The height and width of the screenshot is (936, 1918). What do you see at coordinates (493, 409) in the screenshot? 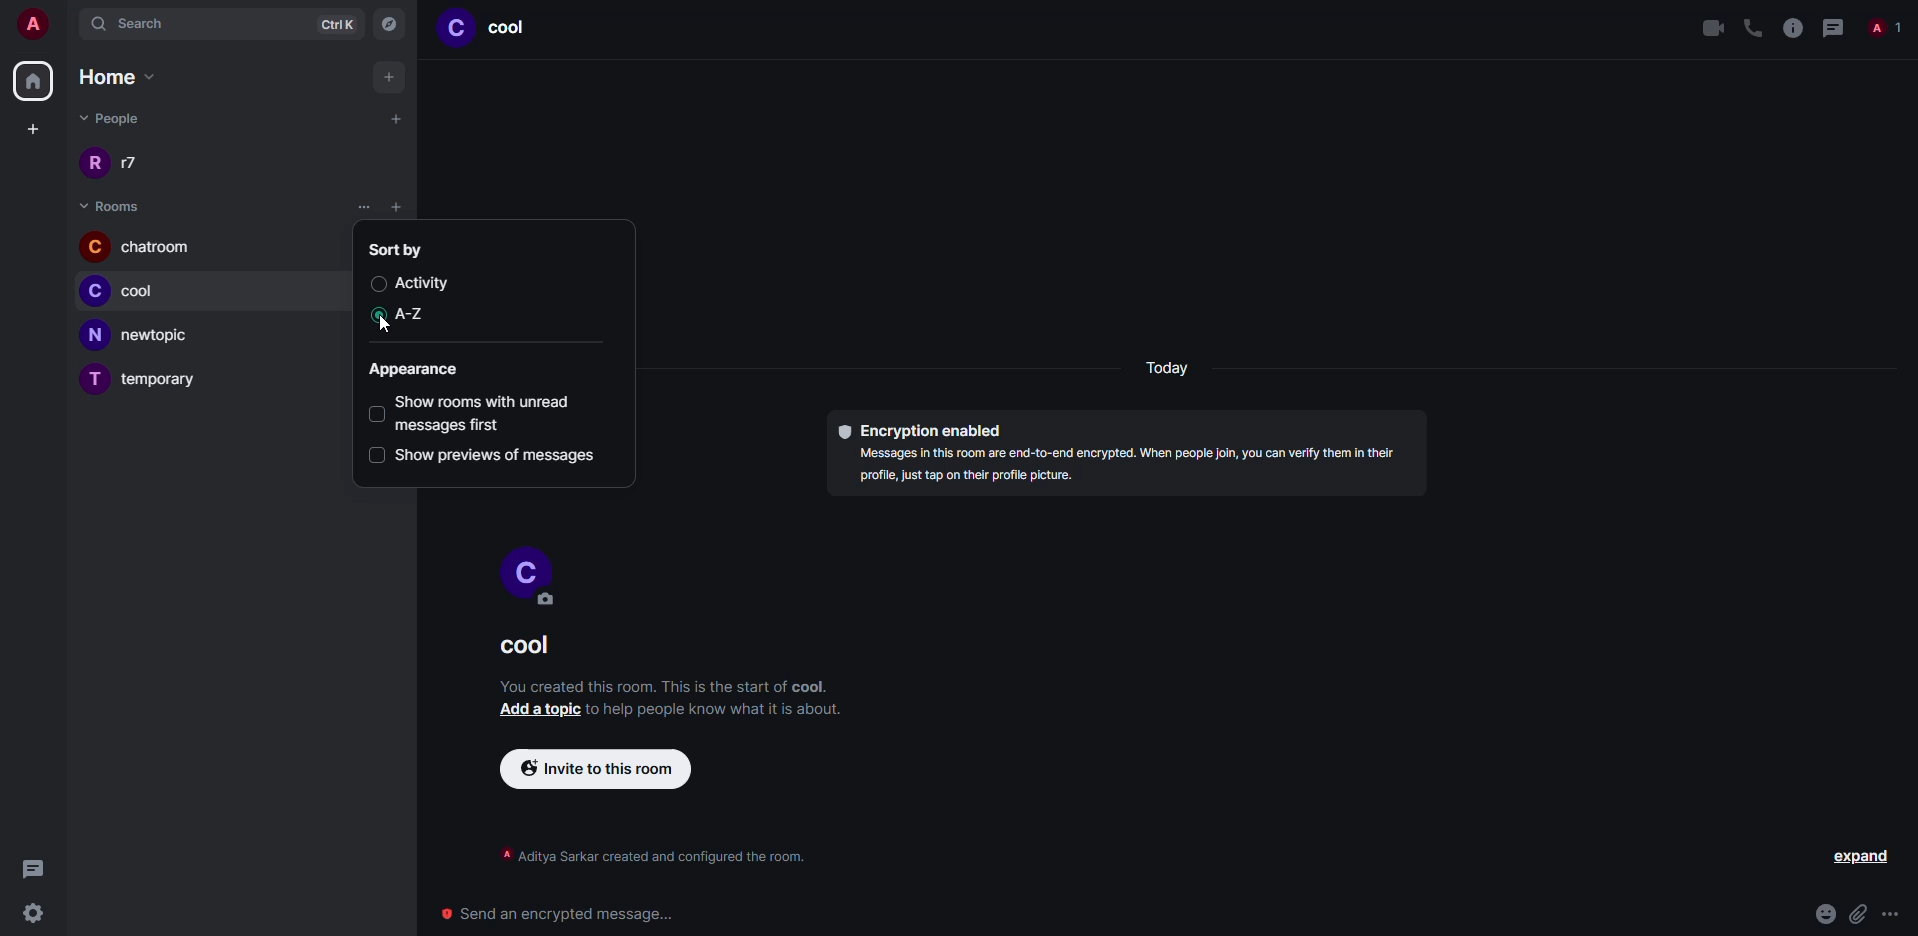
I see `show rooms with unread first` at bounding box center [493, 409].